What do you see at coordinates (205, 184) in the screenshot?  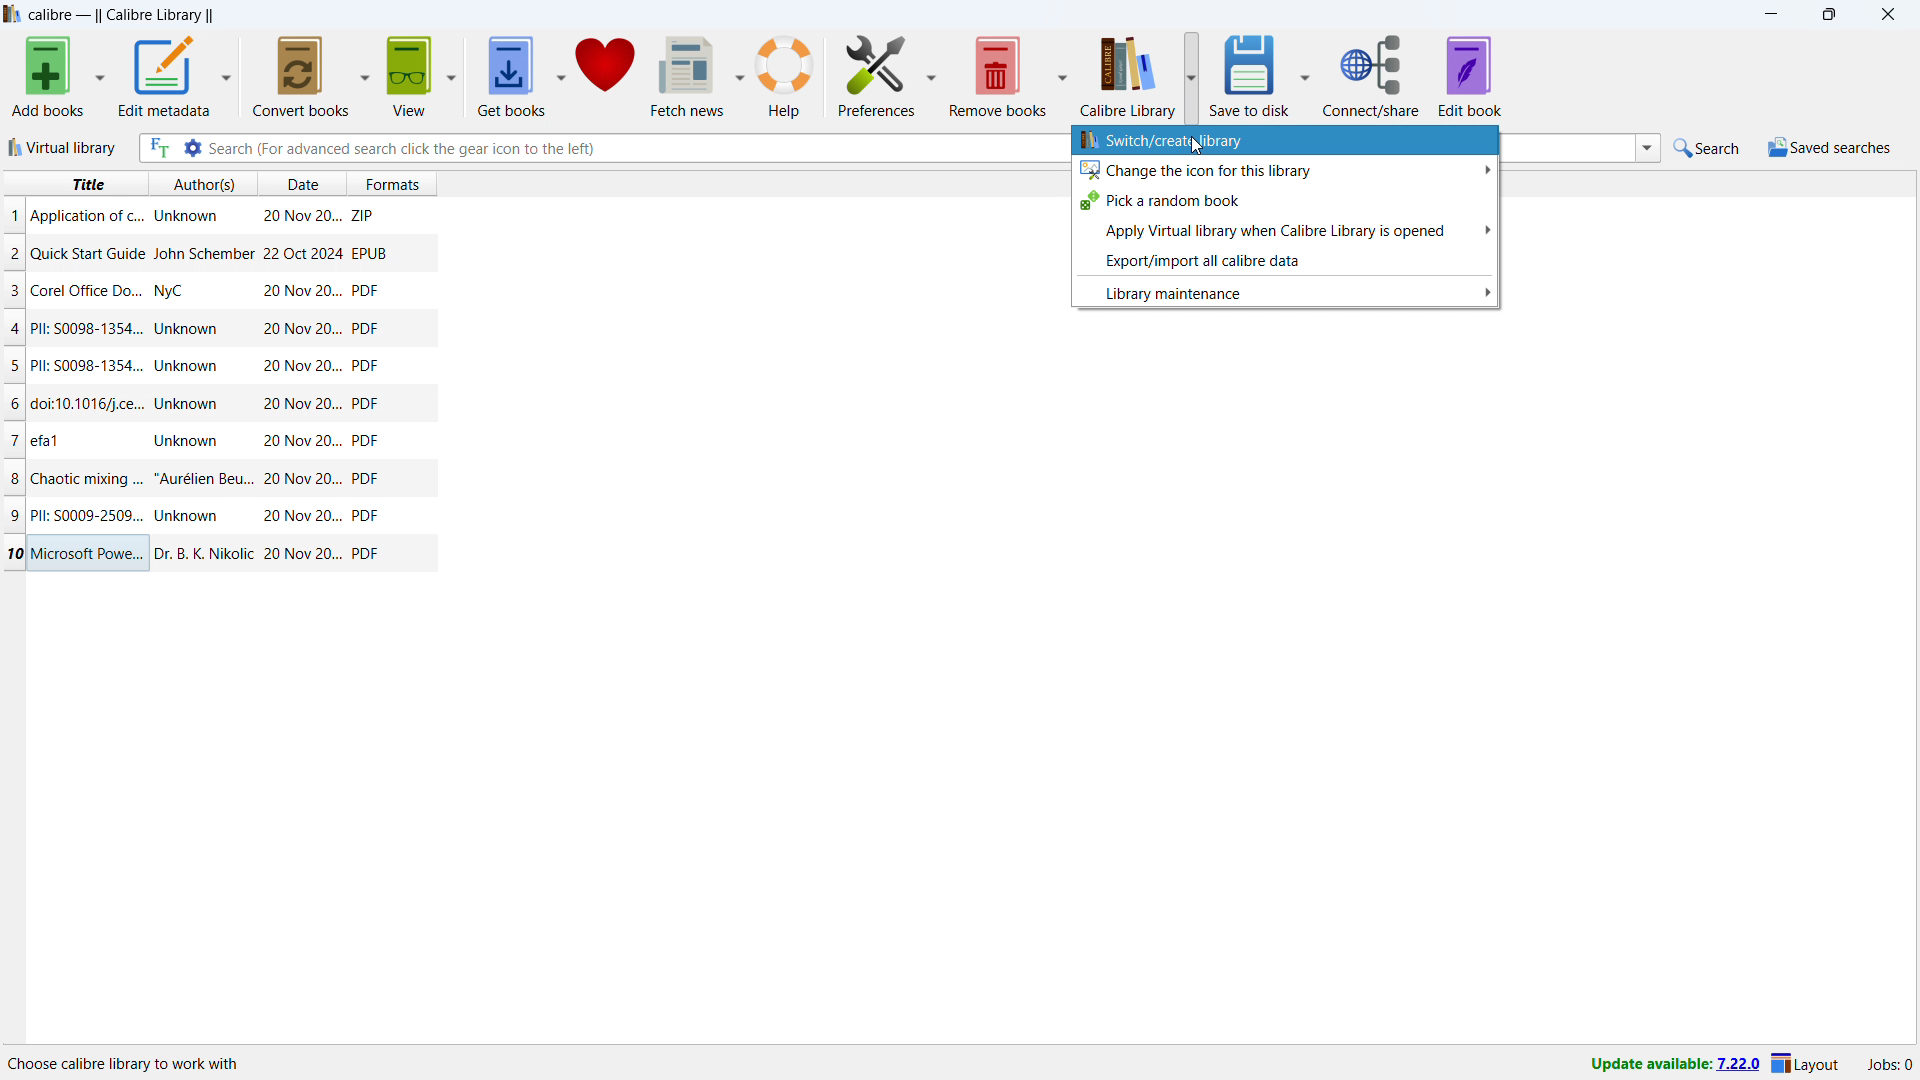 I see `authors` at bounding box center [205, 184].